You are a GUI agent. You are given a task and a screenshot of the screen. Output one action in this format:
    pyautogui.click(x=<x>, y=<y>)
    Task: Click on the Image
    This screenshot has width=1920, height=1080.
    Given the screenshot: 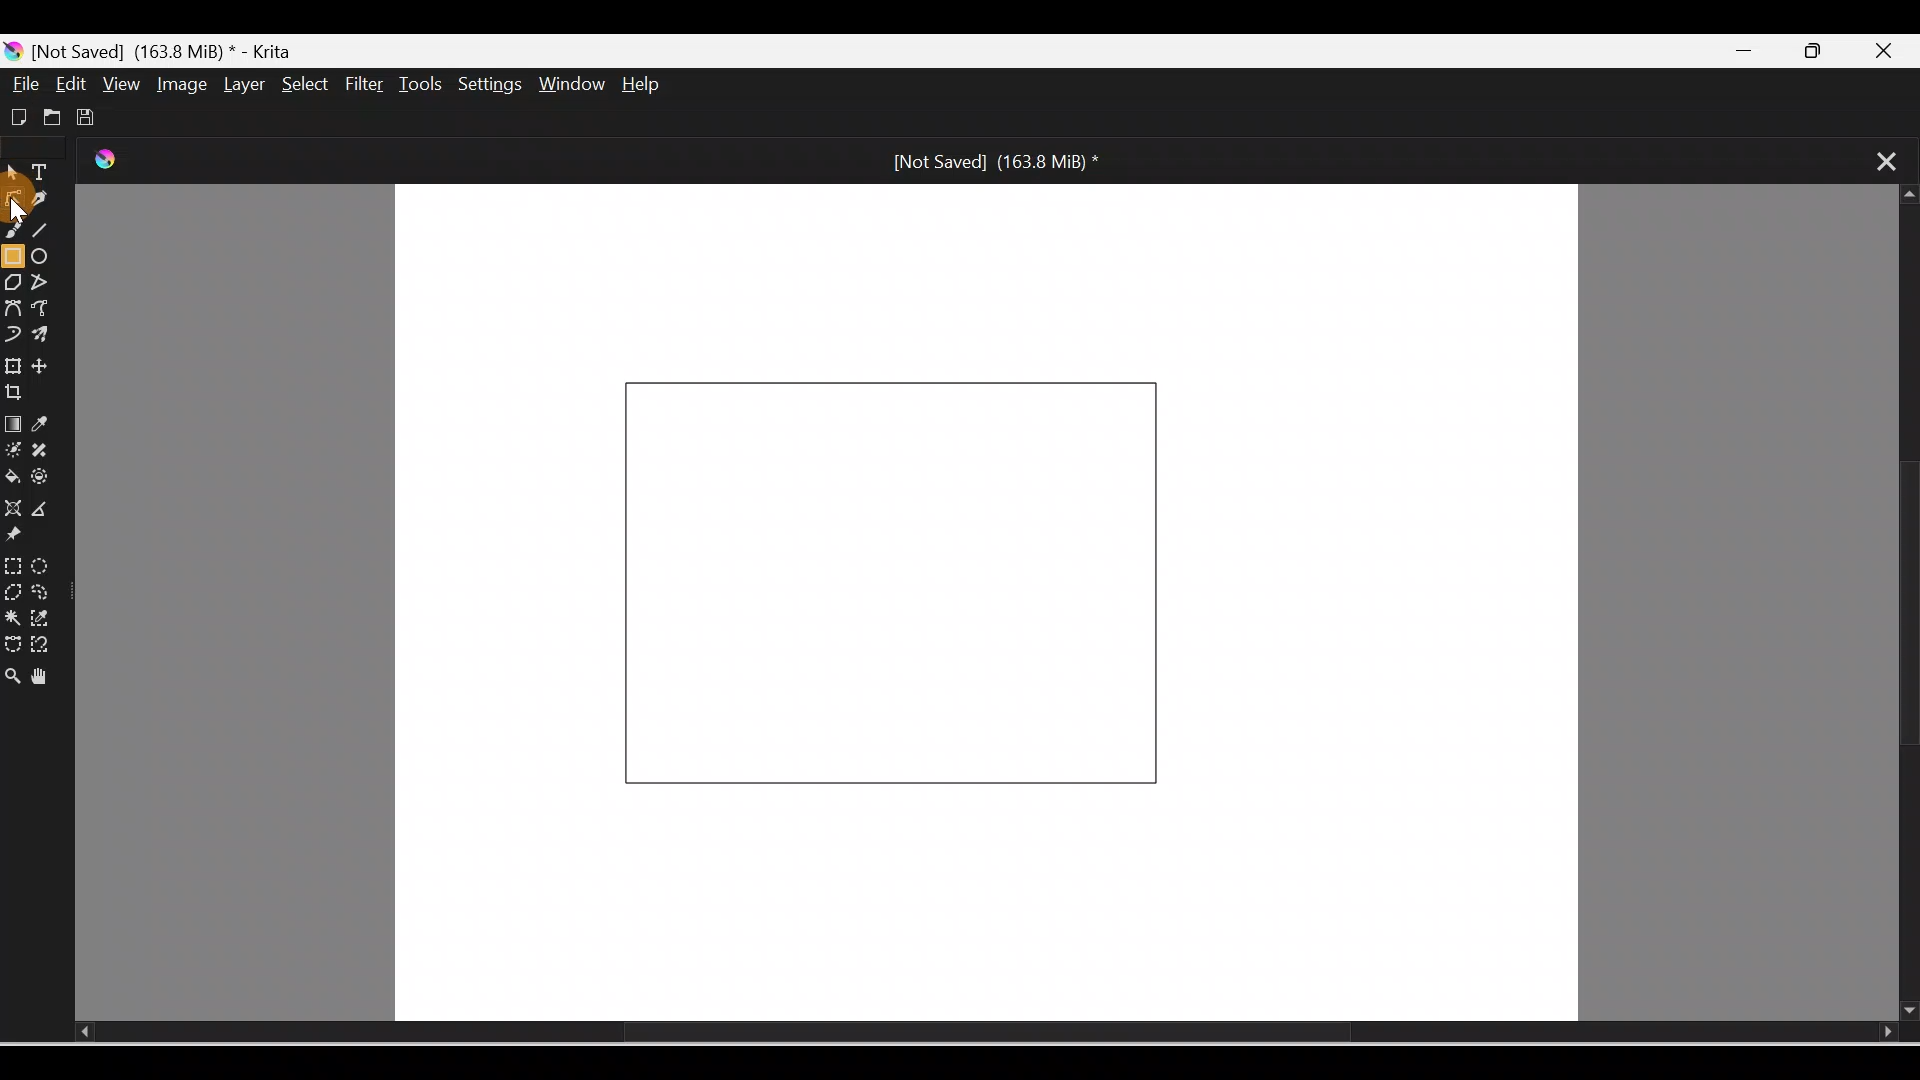 What is the action you would take?
    pyautogui.click(x=178, y=84)
    